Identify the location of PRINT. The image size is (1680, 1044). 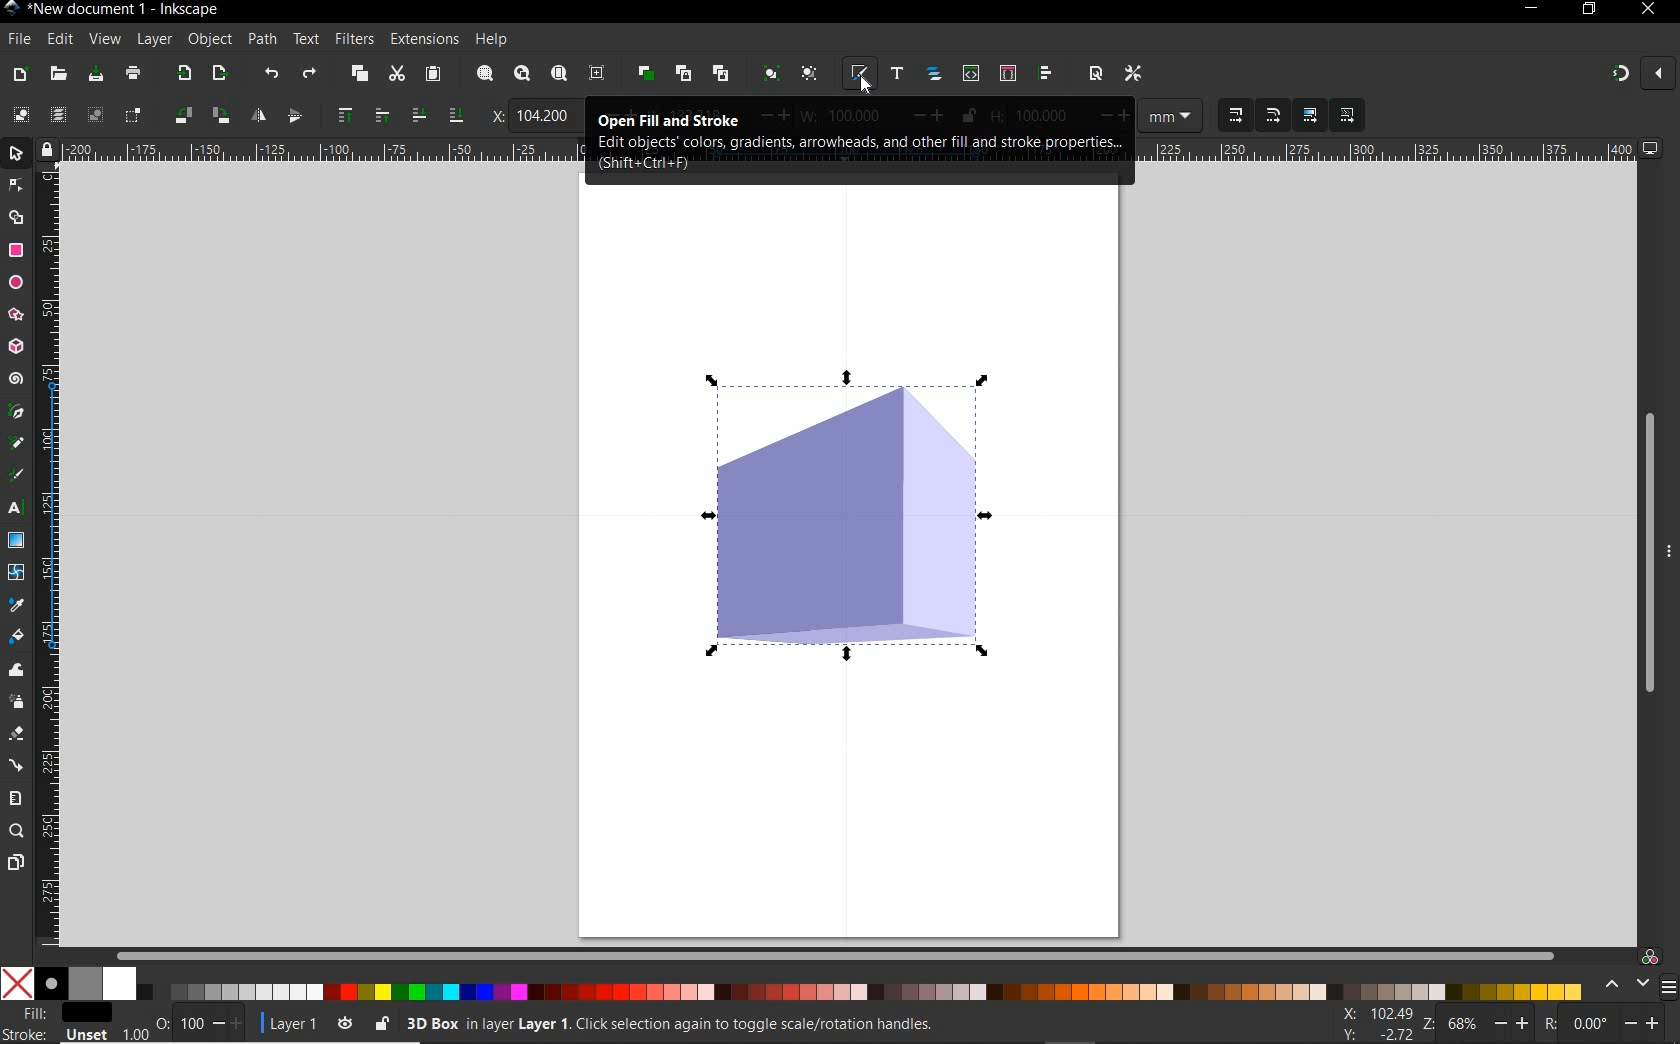
(134, 72).